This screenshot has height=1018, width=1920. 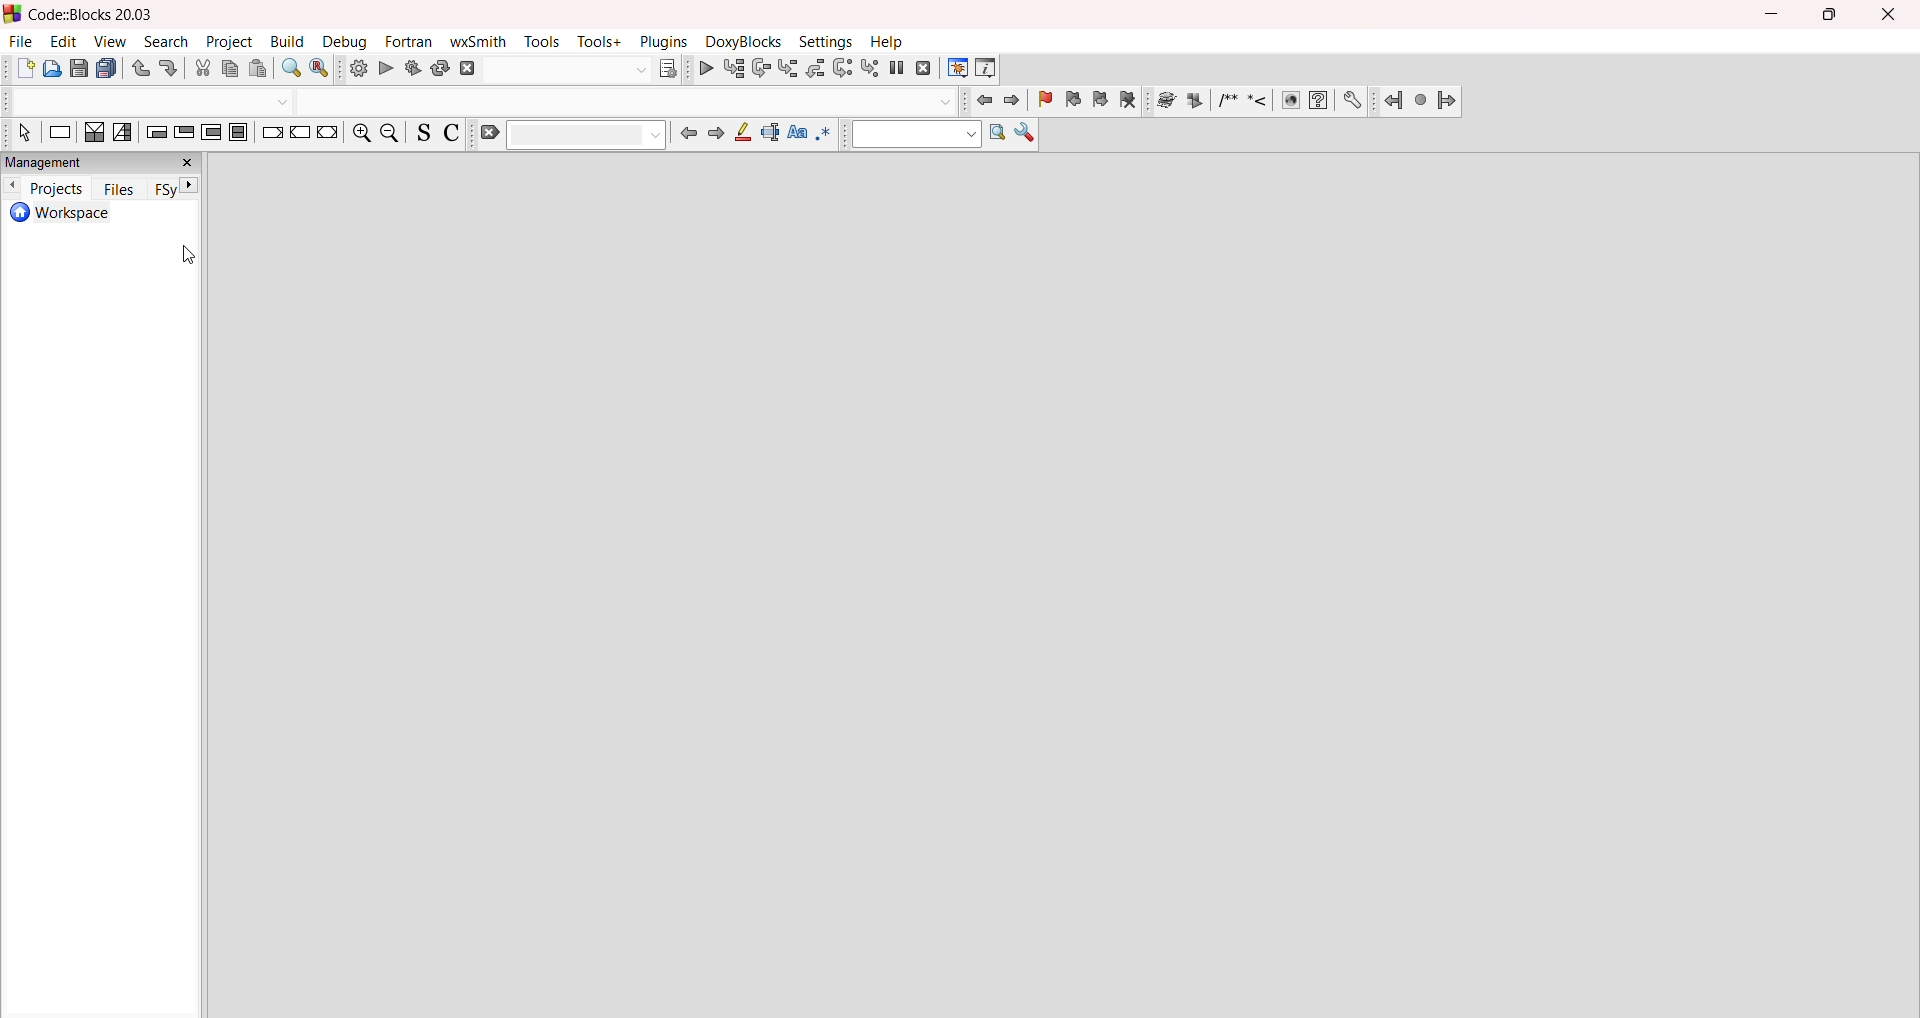 What do you see at coordinates (269, 135) in the screenshot?
I see `break instruction` at bounding box center [269, 135].